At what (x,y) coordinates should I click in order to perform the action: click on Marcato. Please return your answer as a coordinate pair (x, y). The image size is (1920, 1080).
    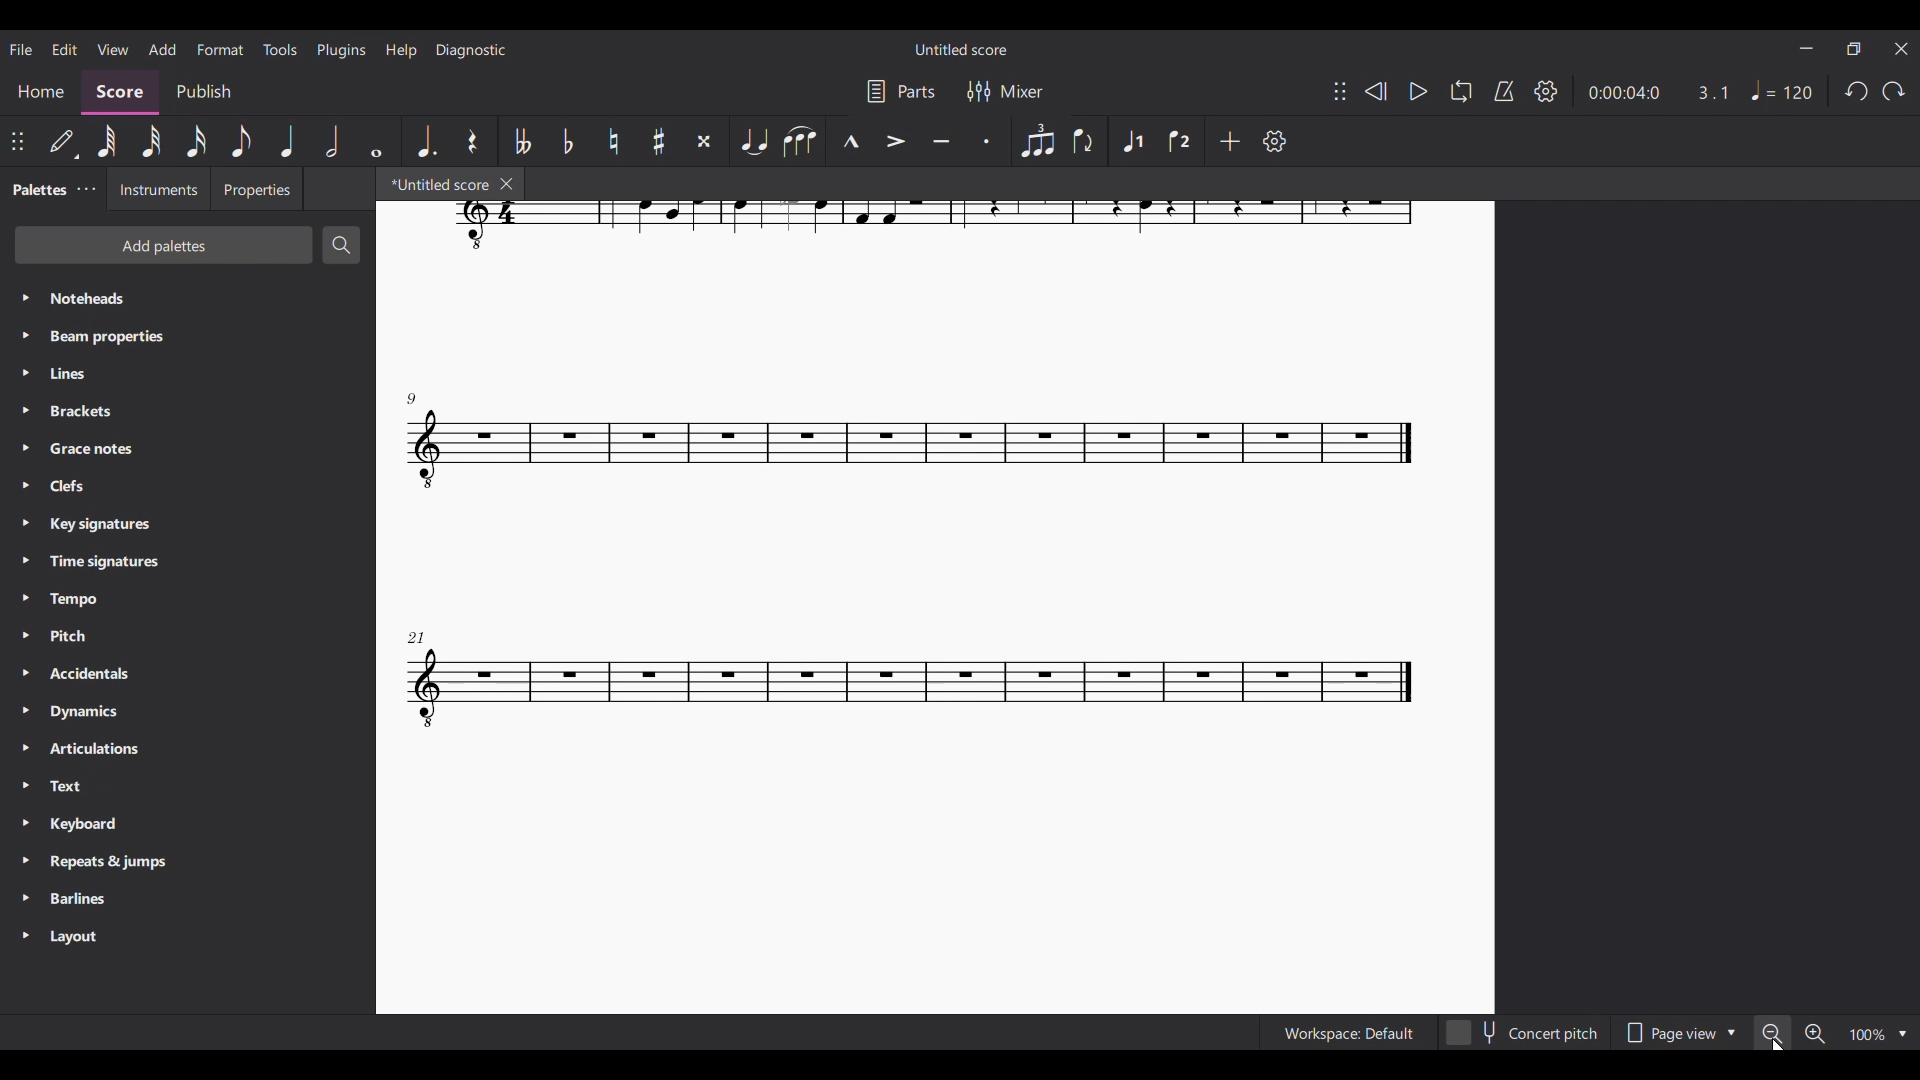
    Looking at the image, I should click on (851, 141).